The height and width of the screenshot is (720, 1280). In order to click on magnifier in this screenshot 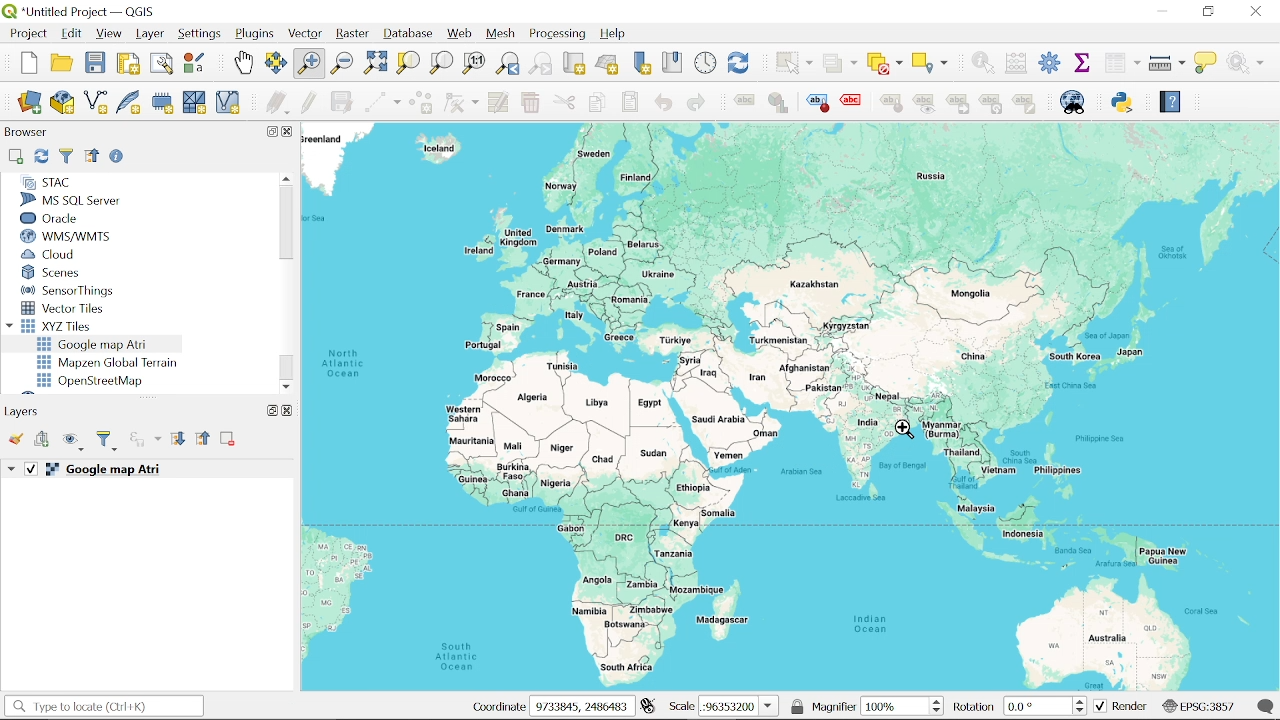, I will do `click(834, 706)`.